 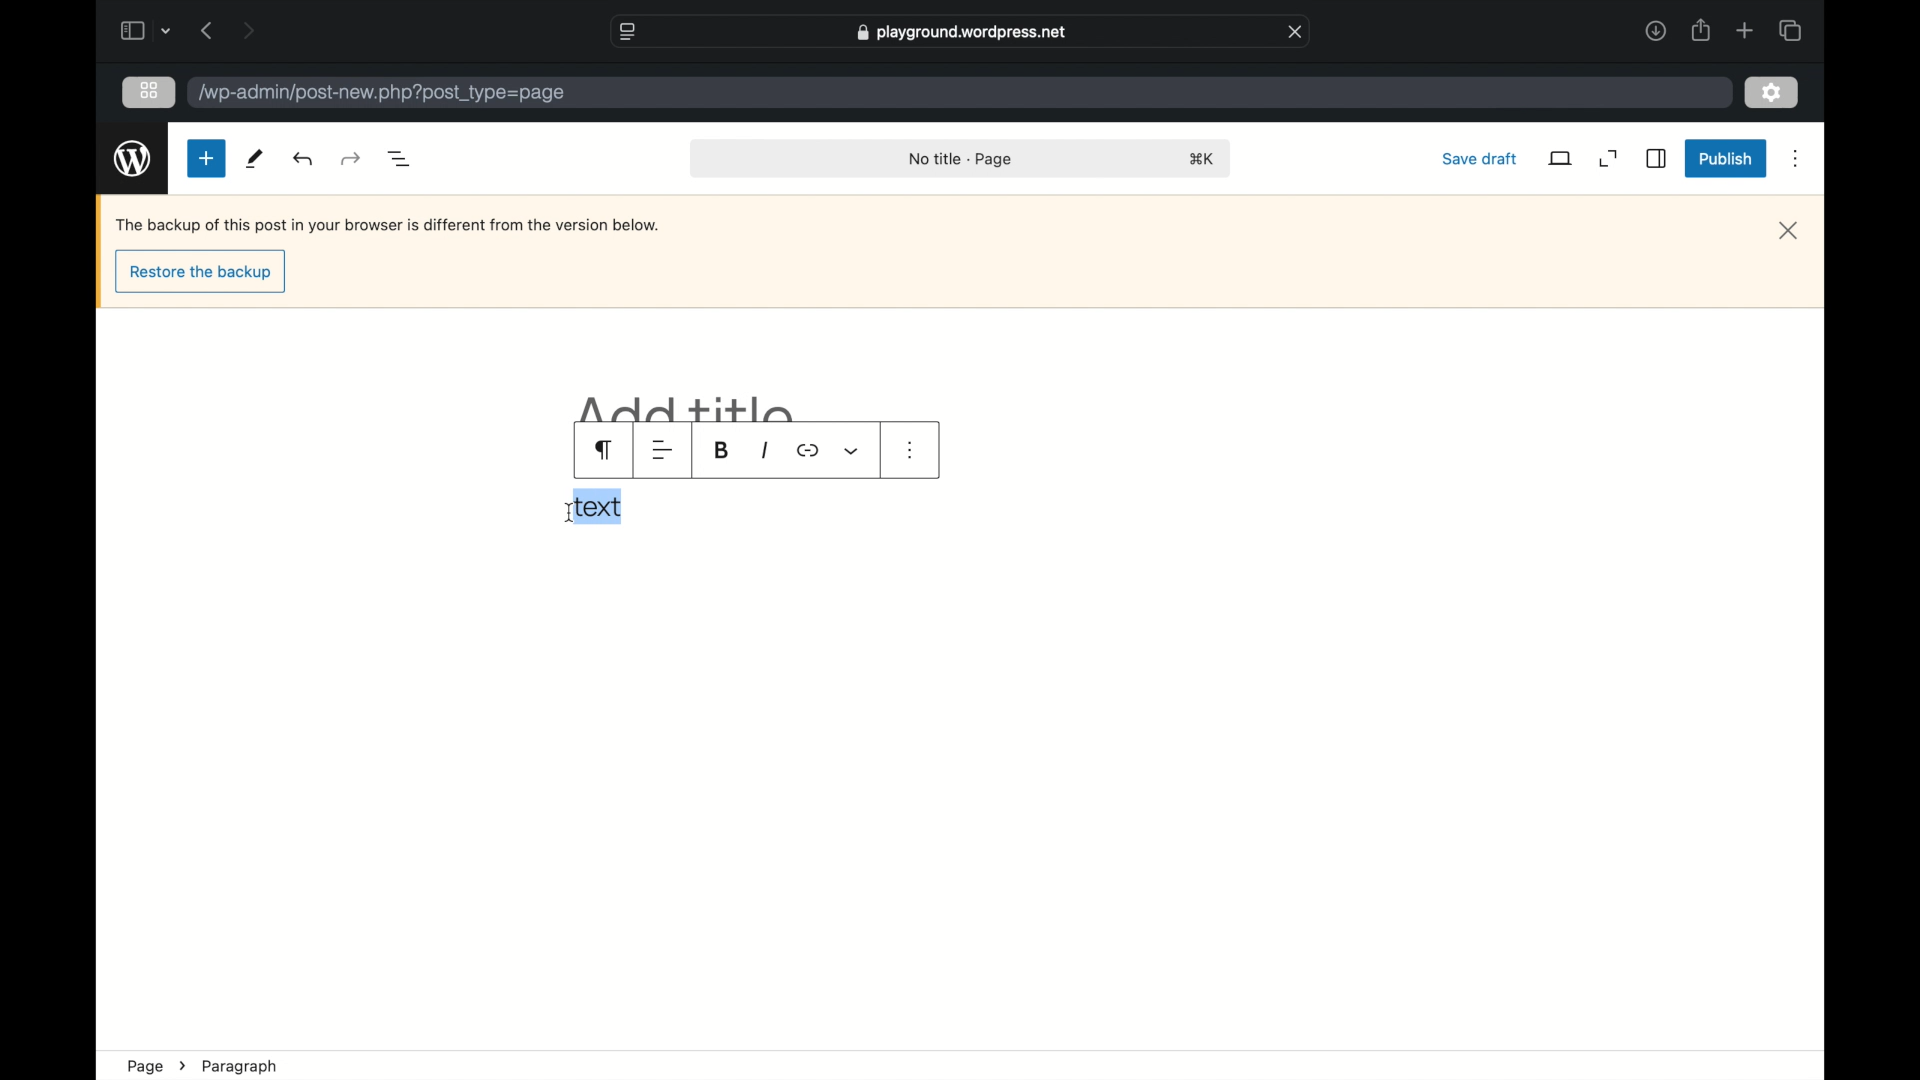 I want to click on website settings, so click(x=626, y=30).